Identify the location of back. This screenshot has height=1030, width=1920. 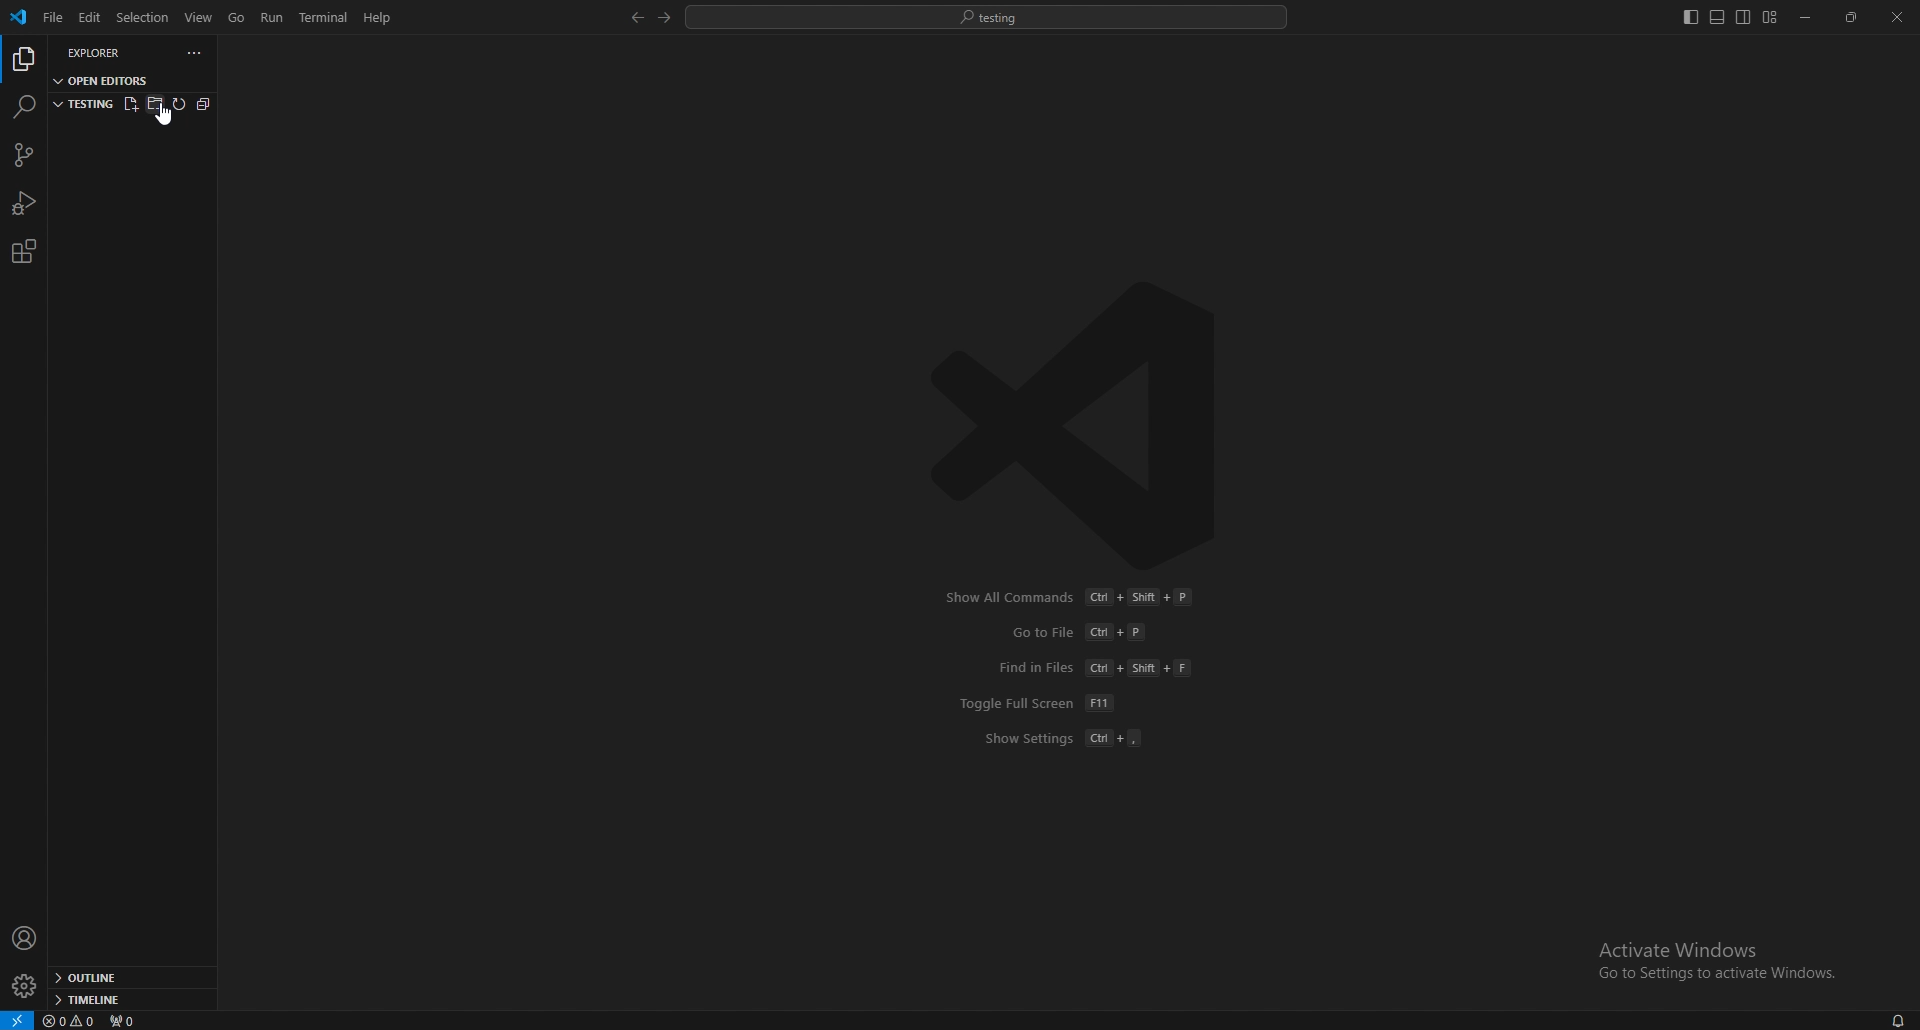
(633, 18).